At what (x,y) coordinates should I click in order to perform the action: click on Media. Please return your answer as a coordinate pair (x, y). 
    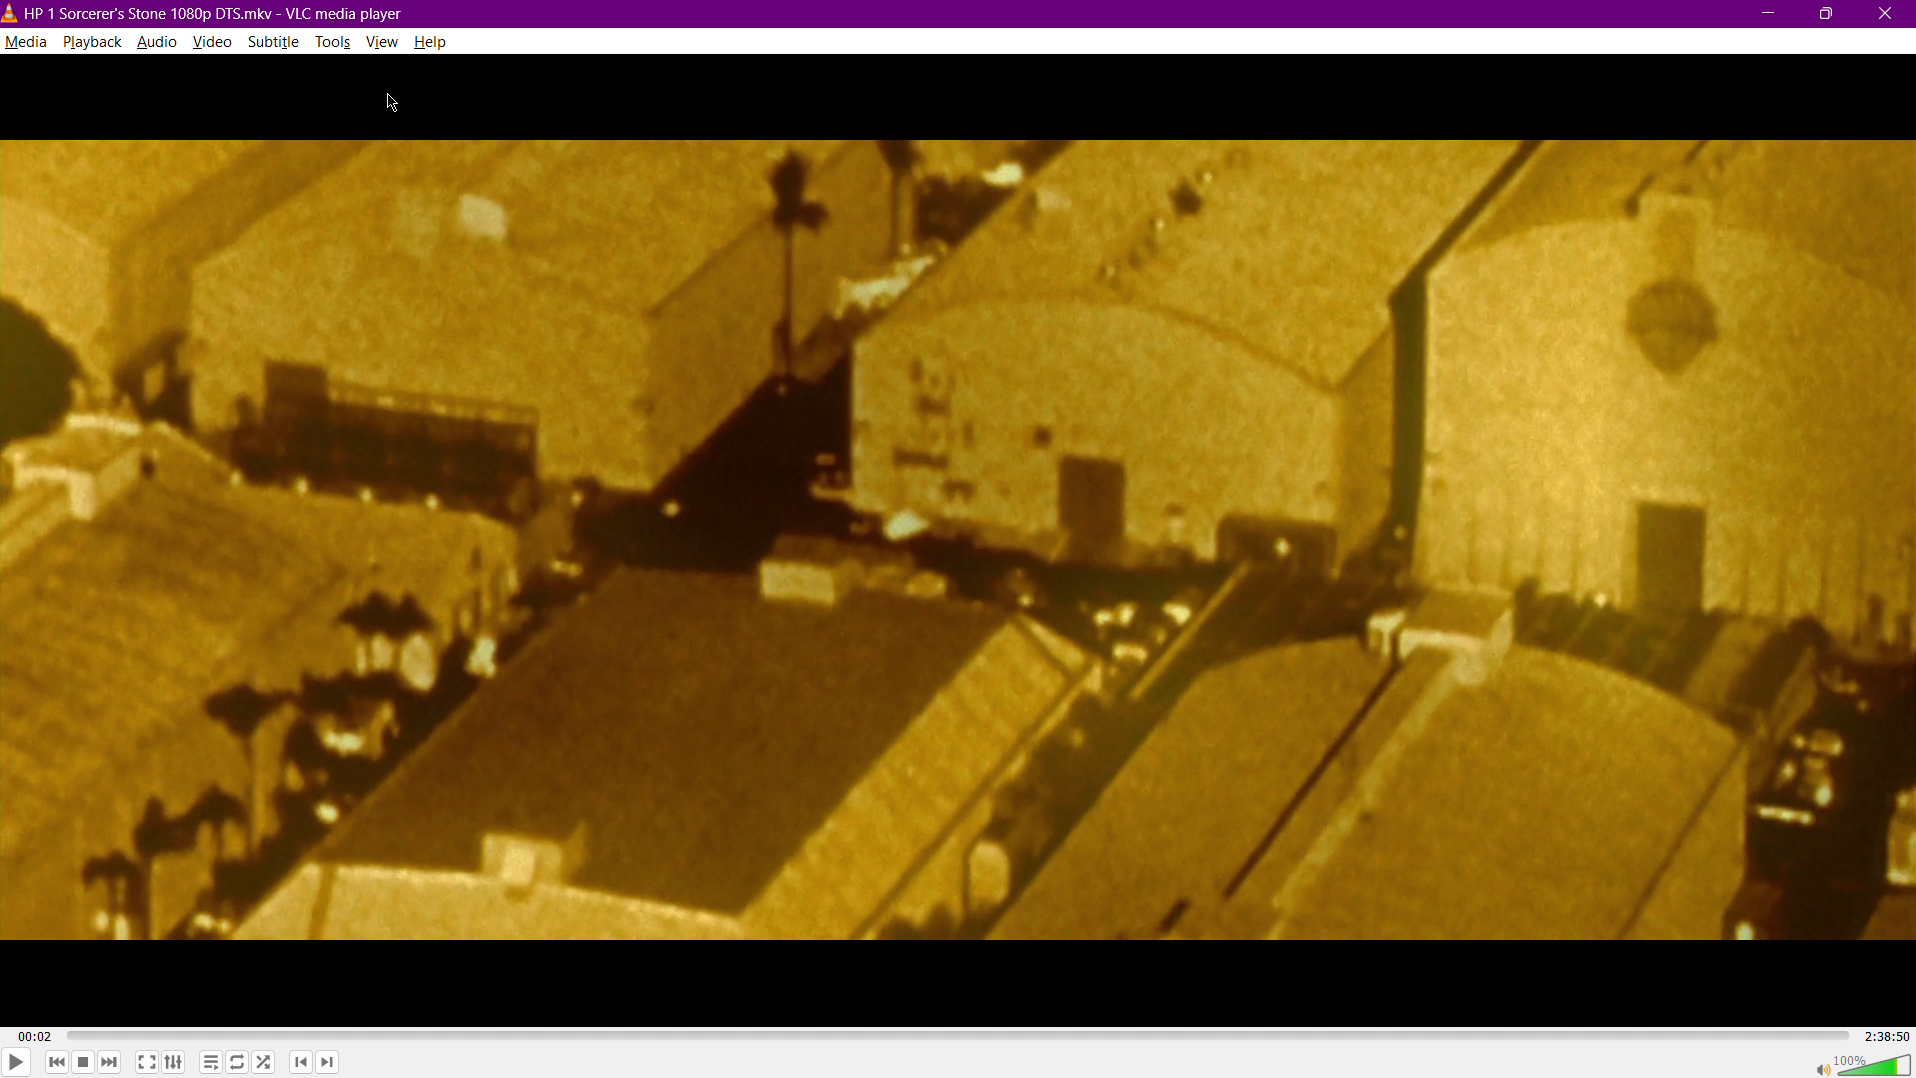
    Looking at the image, I should click on (25, 42).